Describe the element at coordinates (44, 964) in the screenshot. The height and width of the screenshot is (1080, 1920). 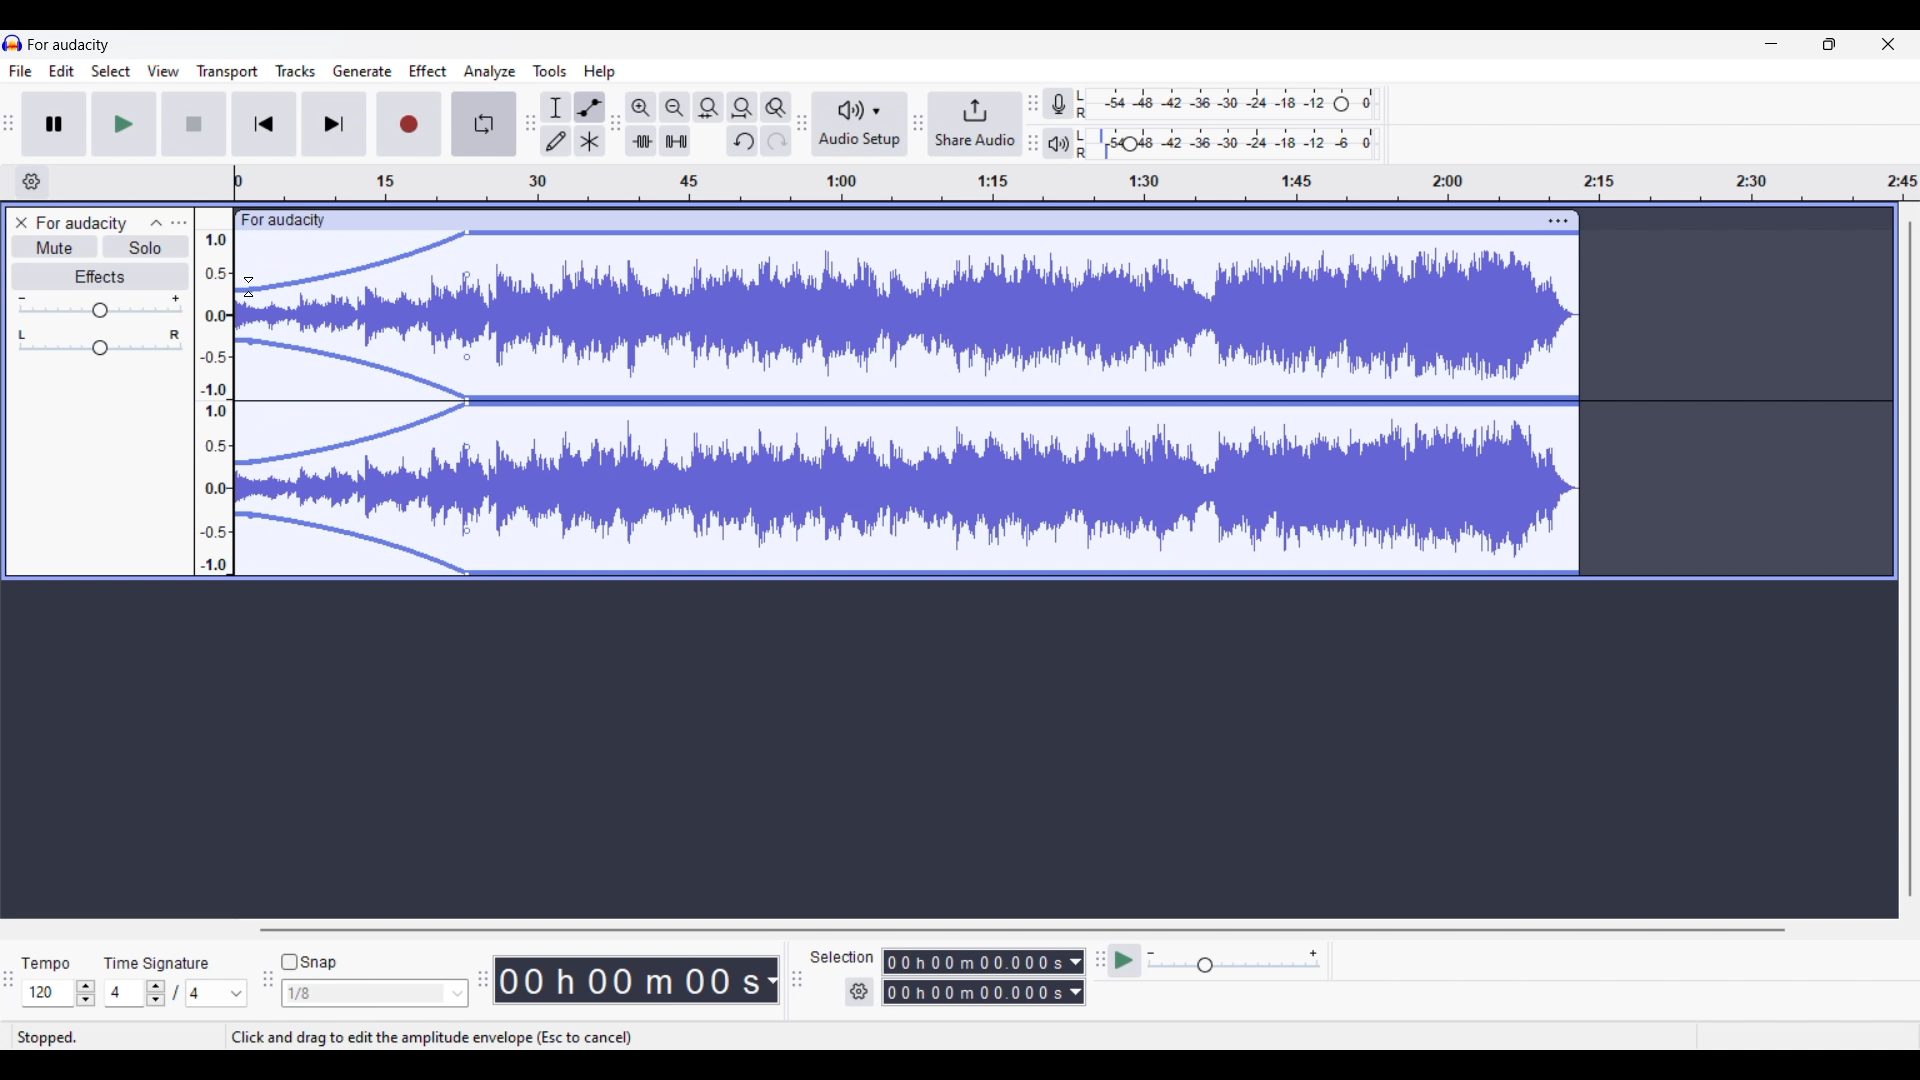
I see `tempo` at that location.